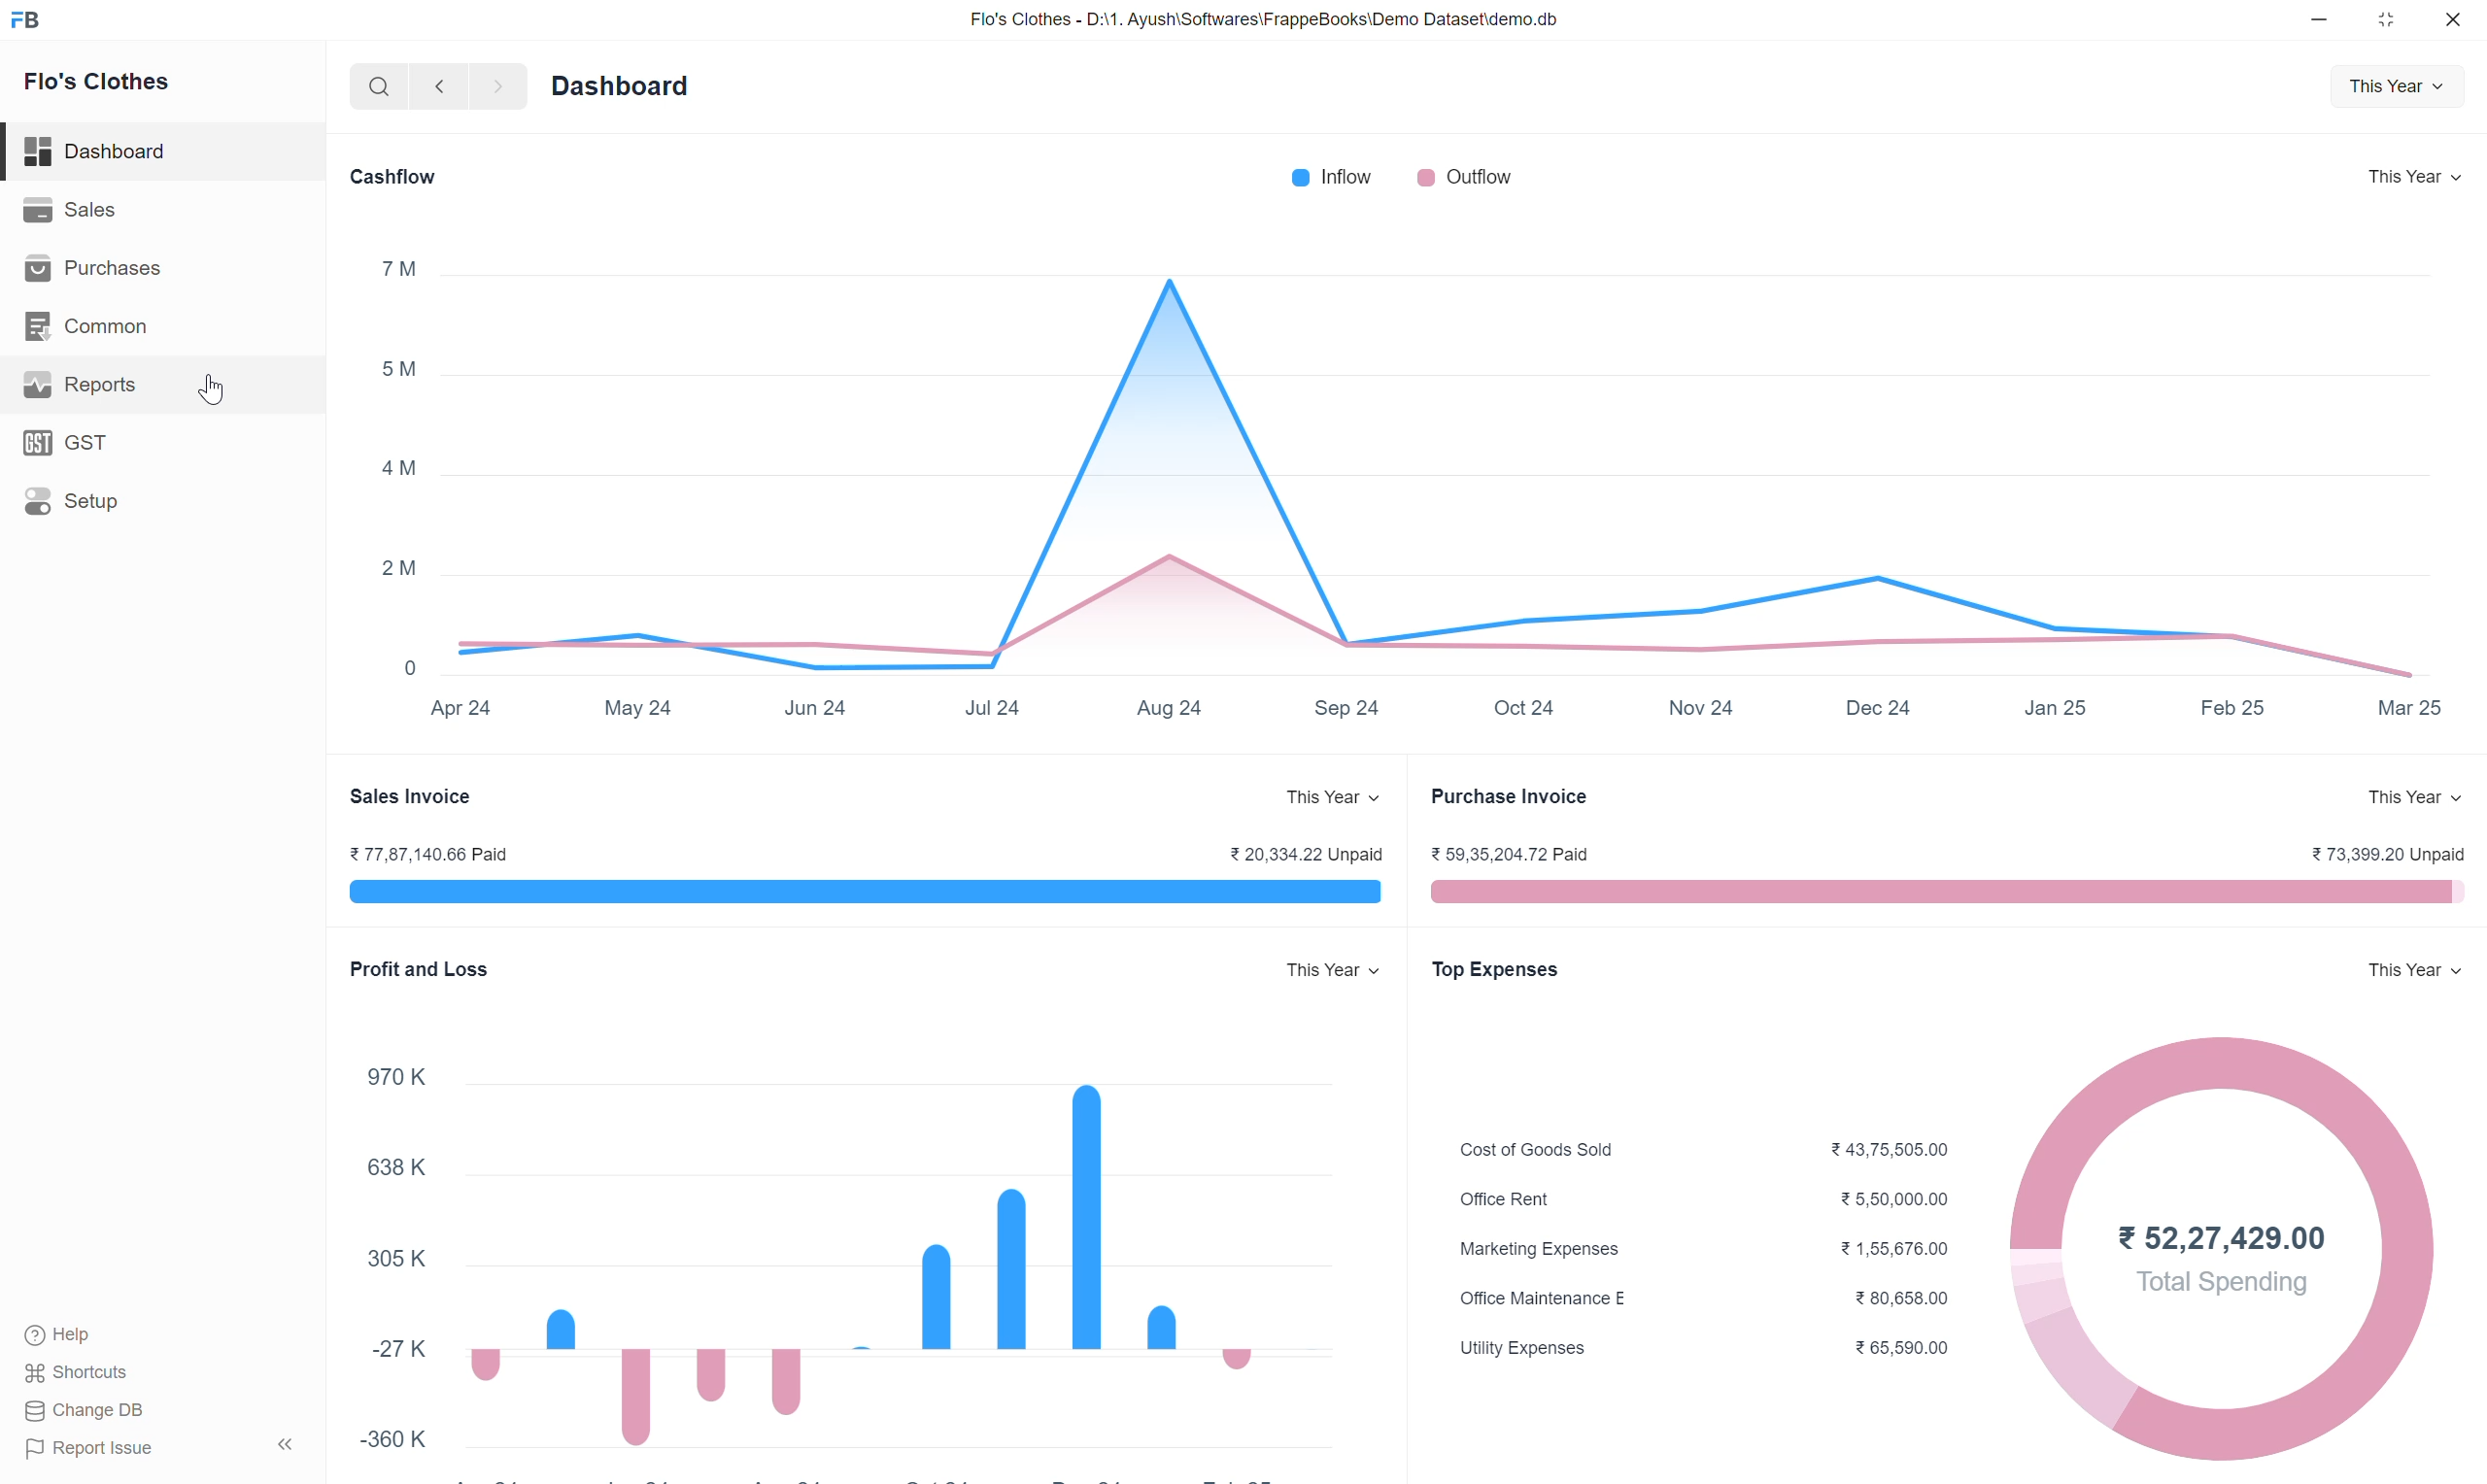 This screenshot has height=1484, width=2487. Describe the element at coordinates (2411, 791) in the screenshot. I see `This Year` at that location.